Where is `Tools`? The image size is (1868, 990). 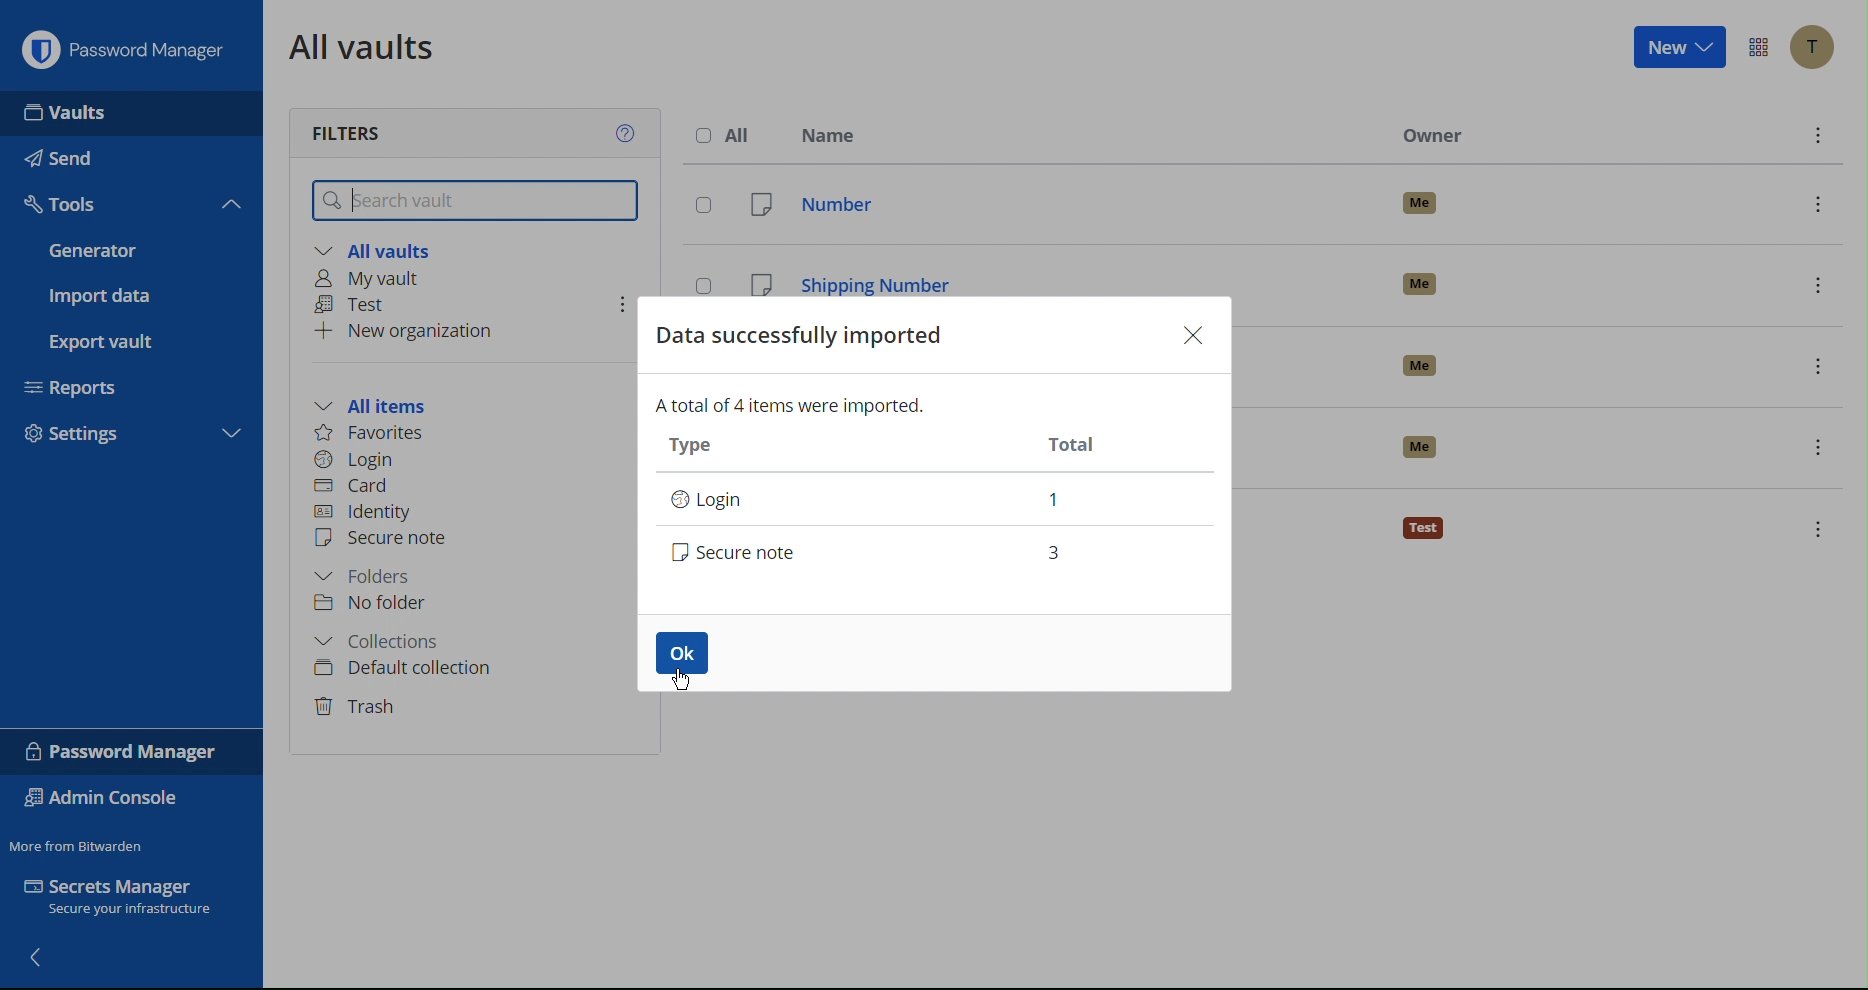
Tools is located at coordinates (106, 204).